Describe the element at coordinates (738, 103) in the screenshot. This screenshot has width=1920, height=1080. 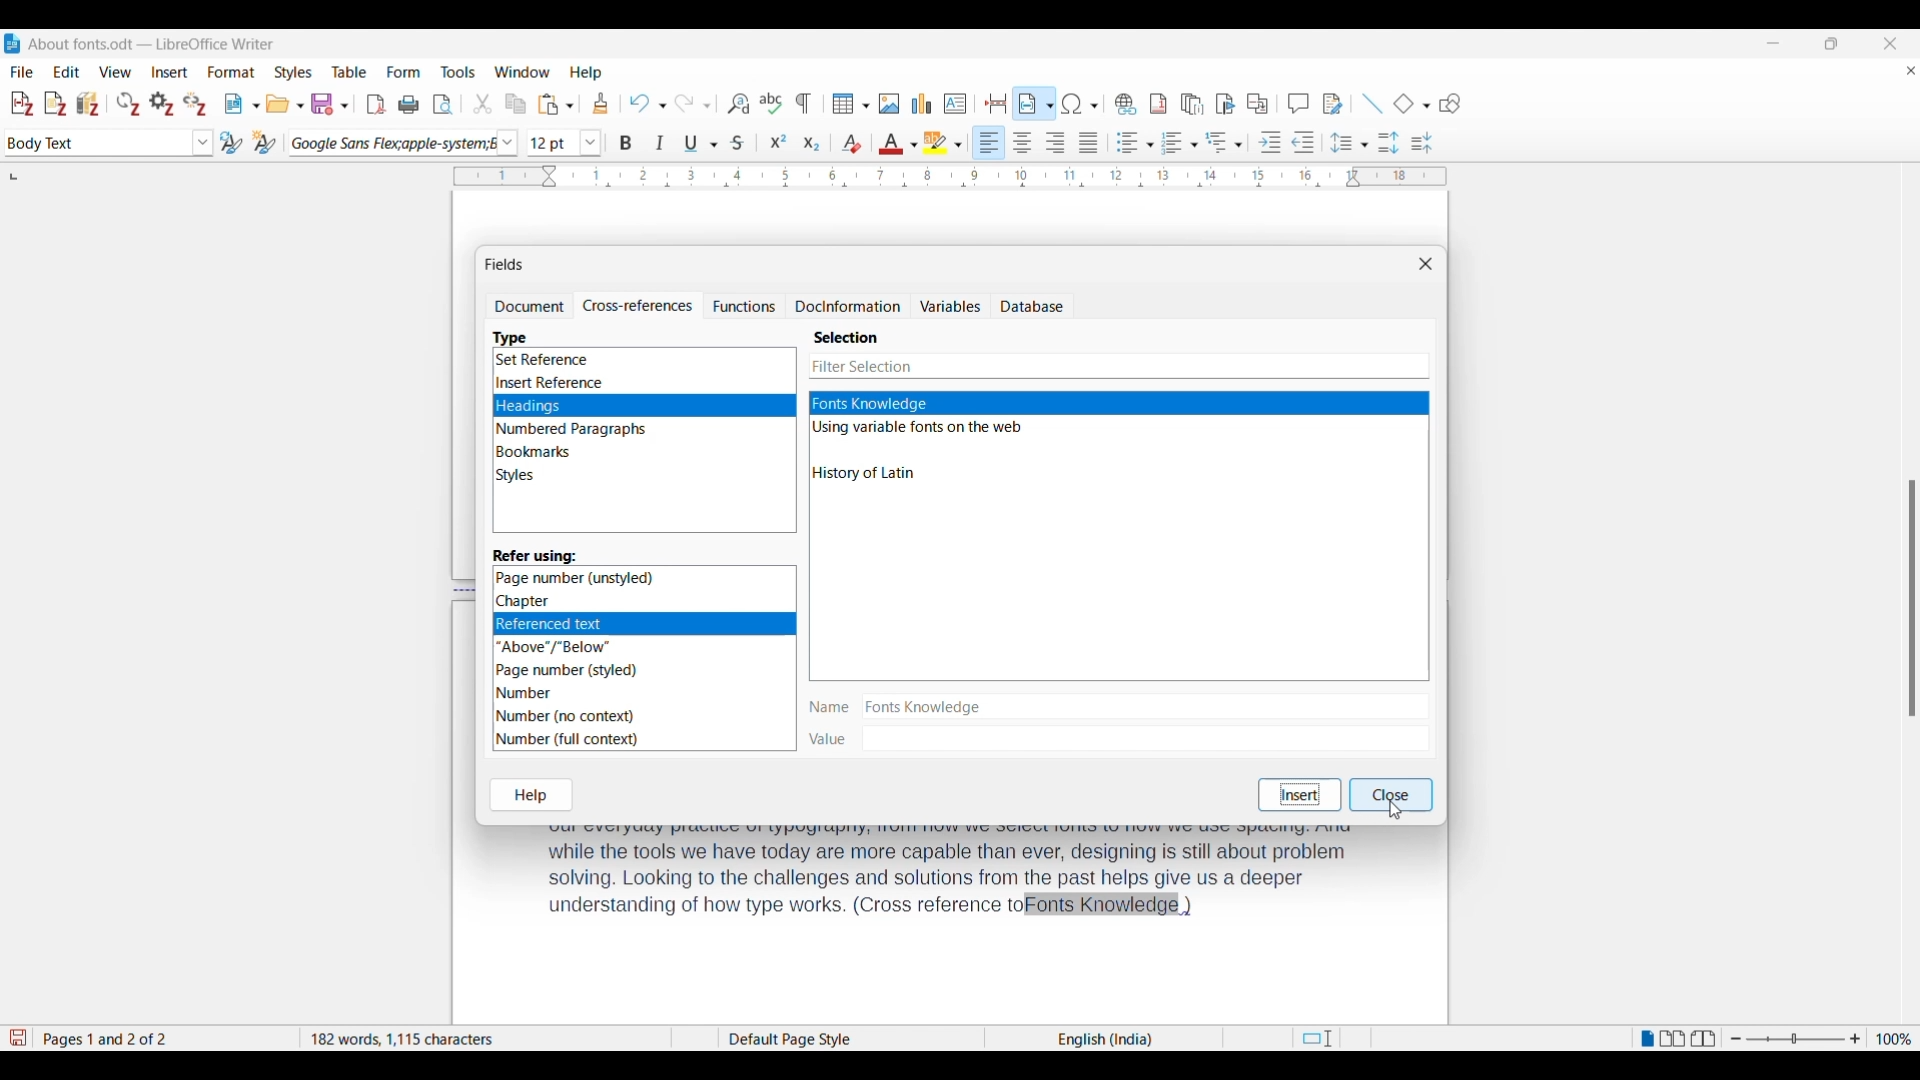
I see `Find and replace` at that location.